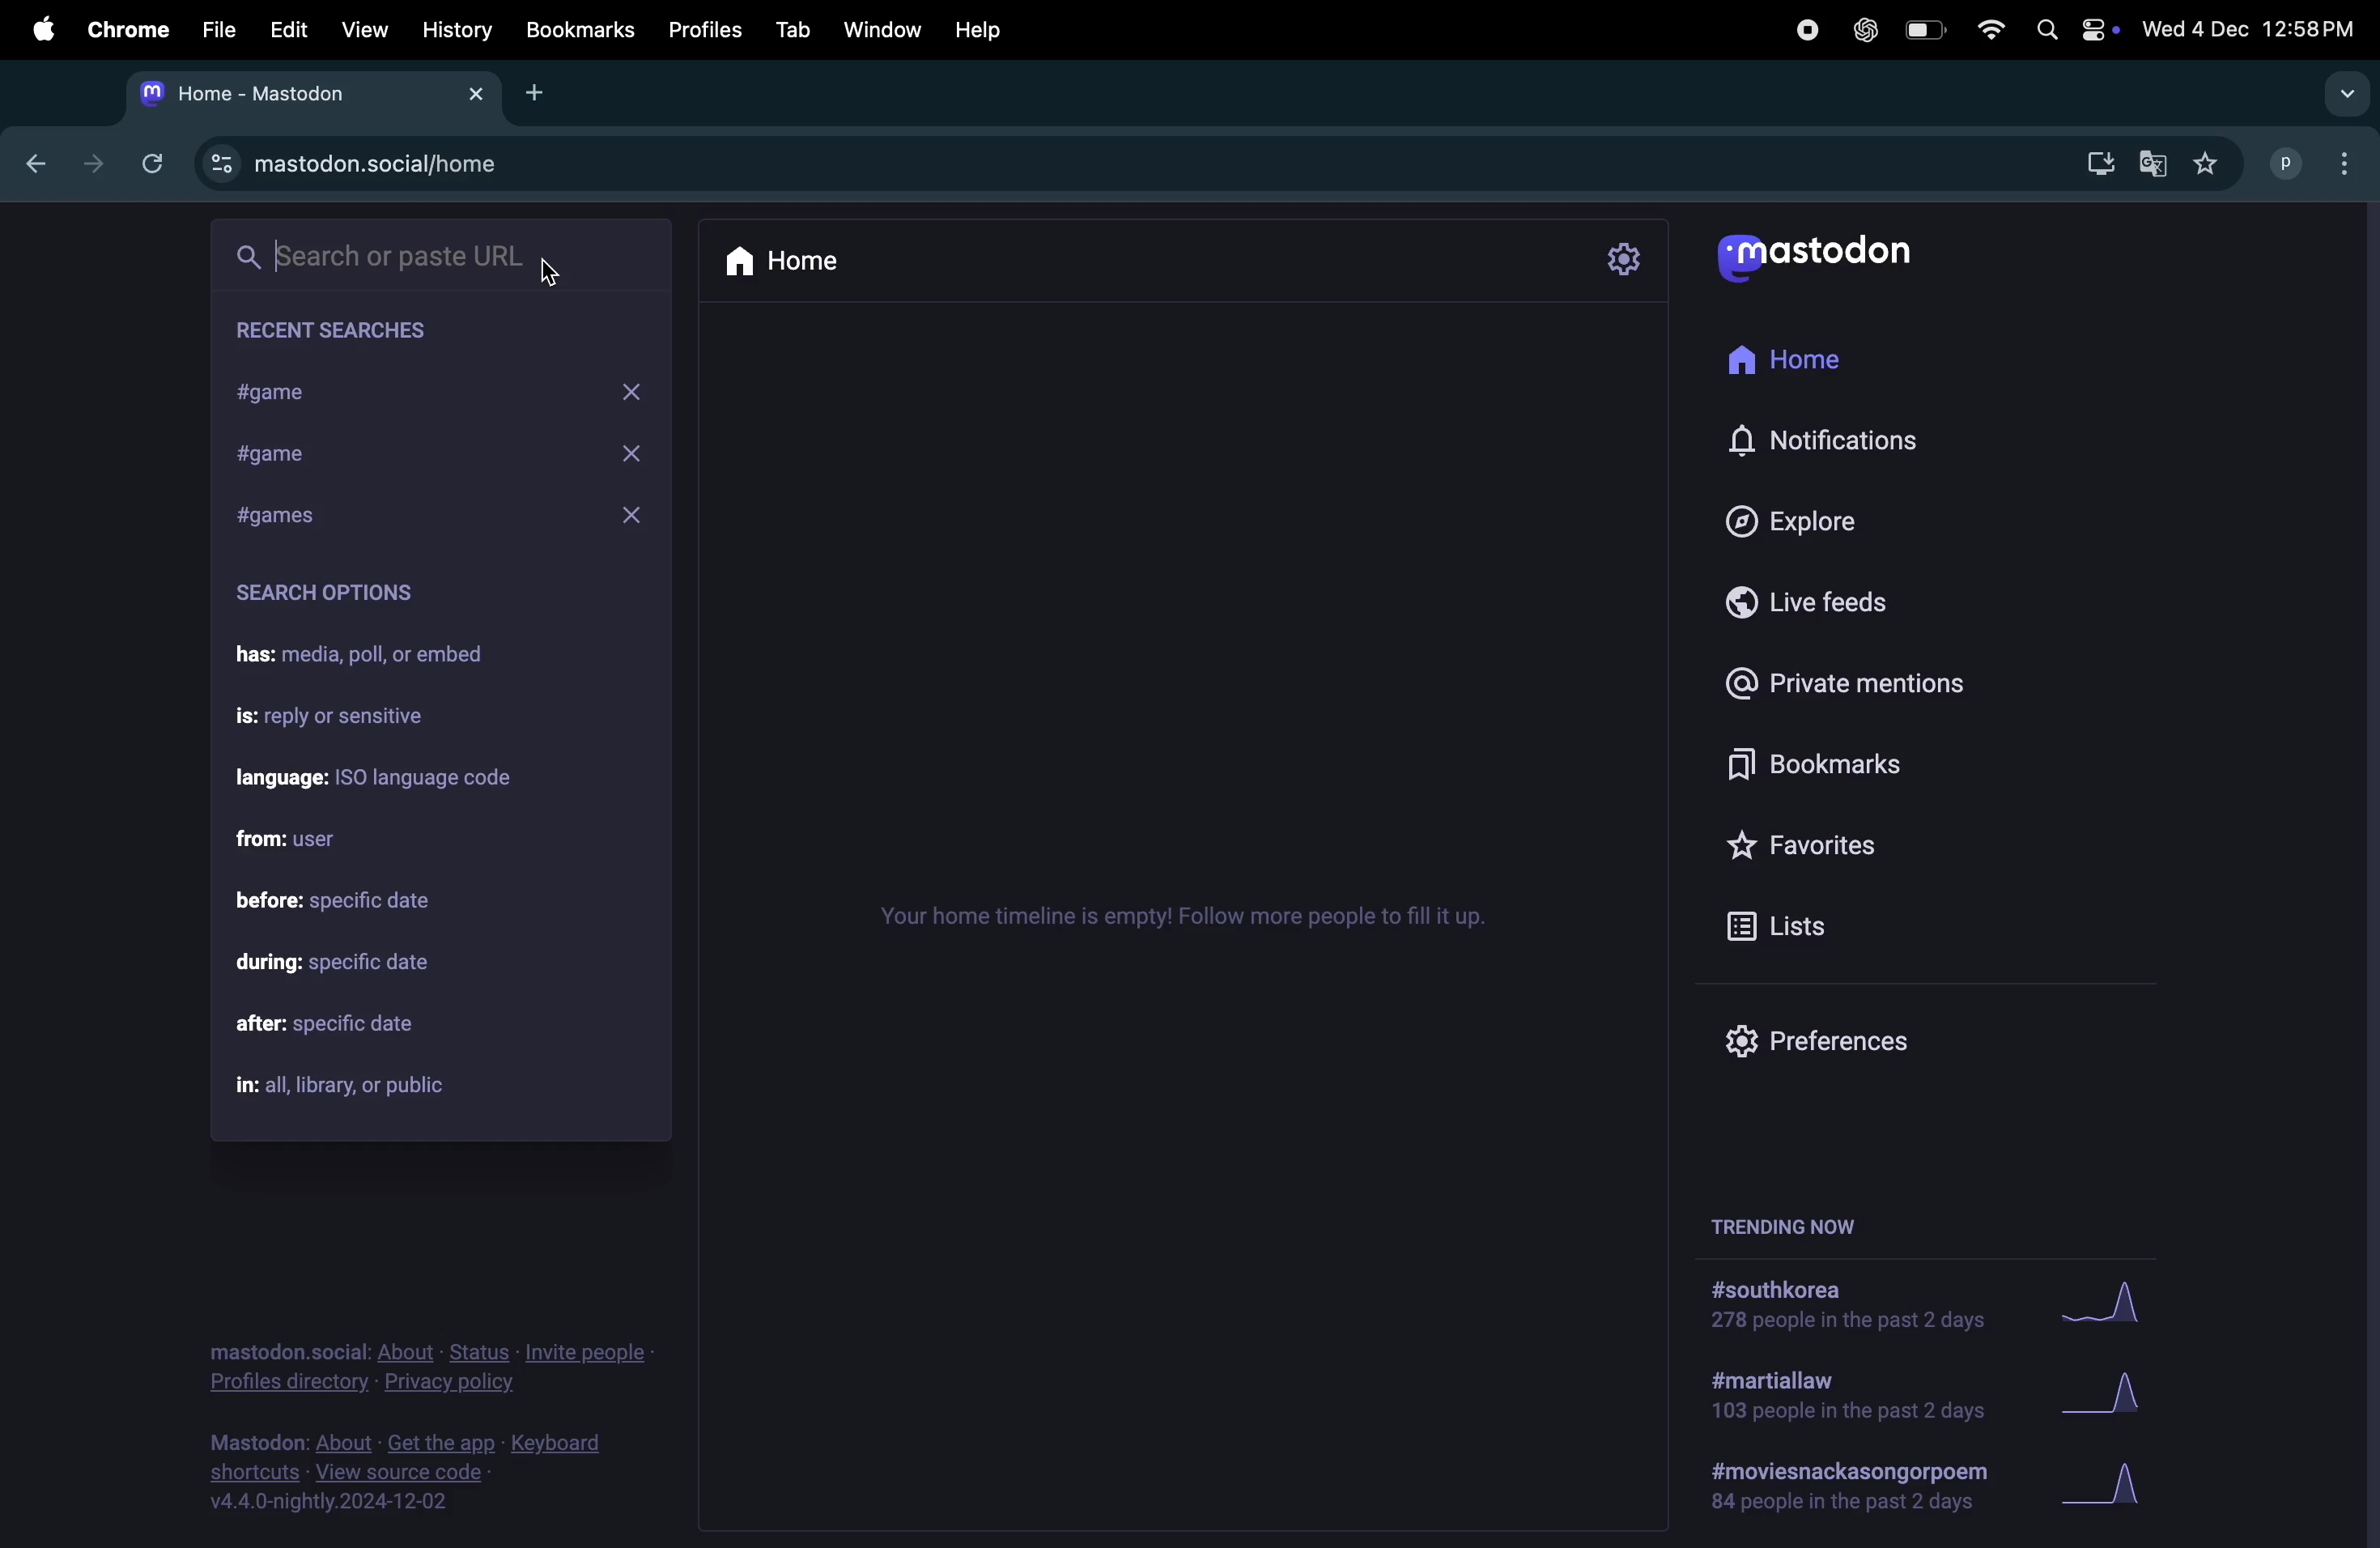 This screenshot has height=1548, width=2380. I want to click on prefrences, so click(1820, 1042).